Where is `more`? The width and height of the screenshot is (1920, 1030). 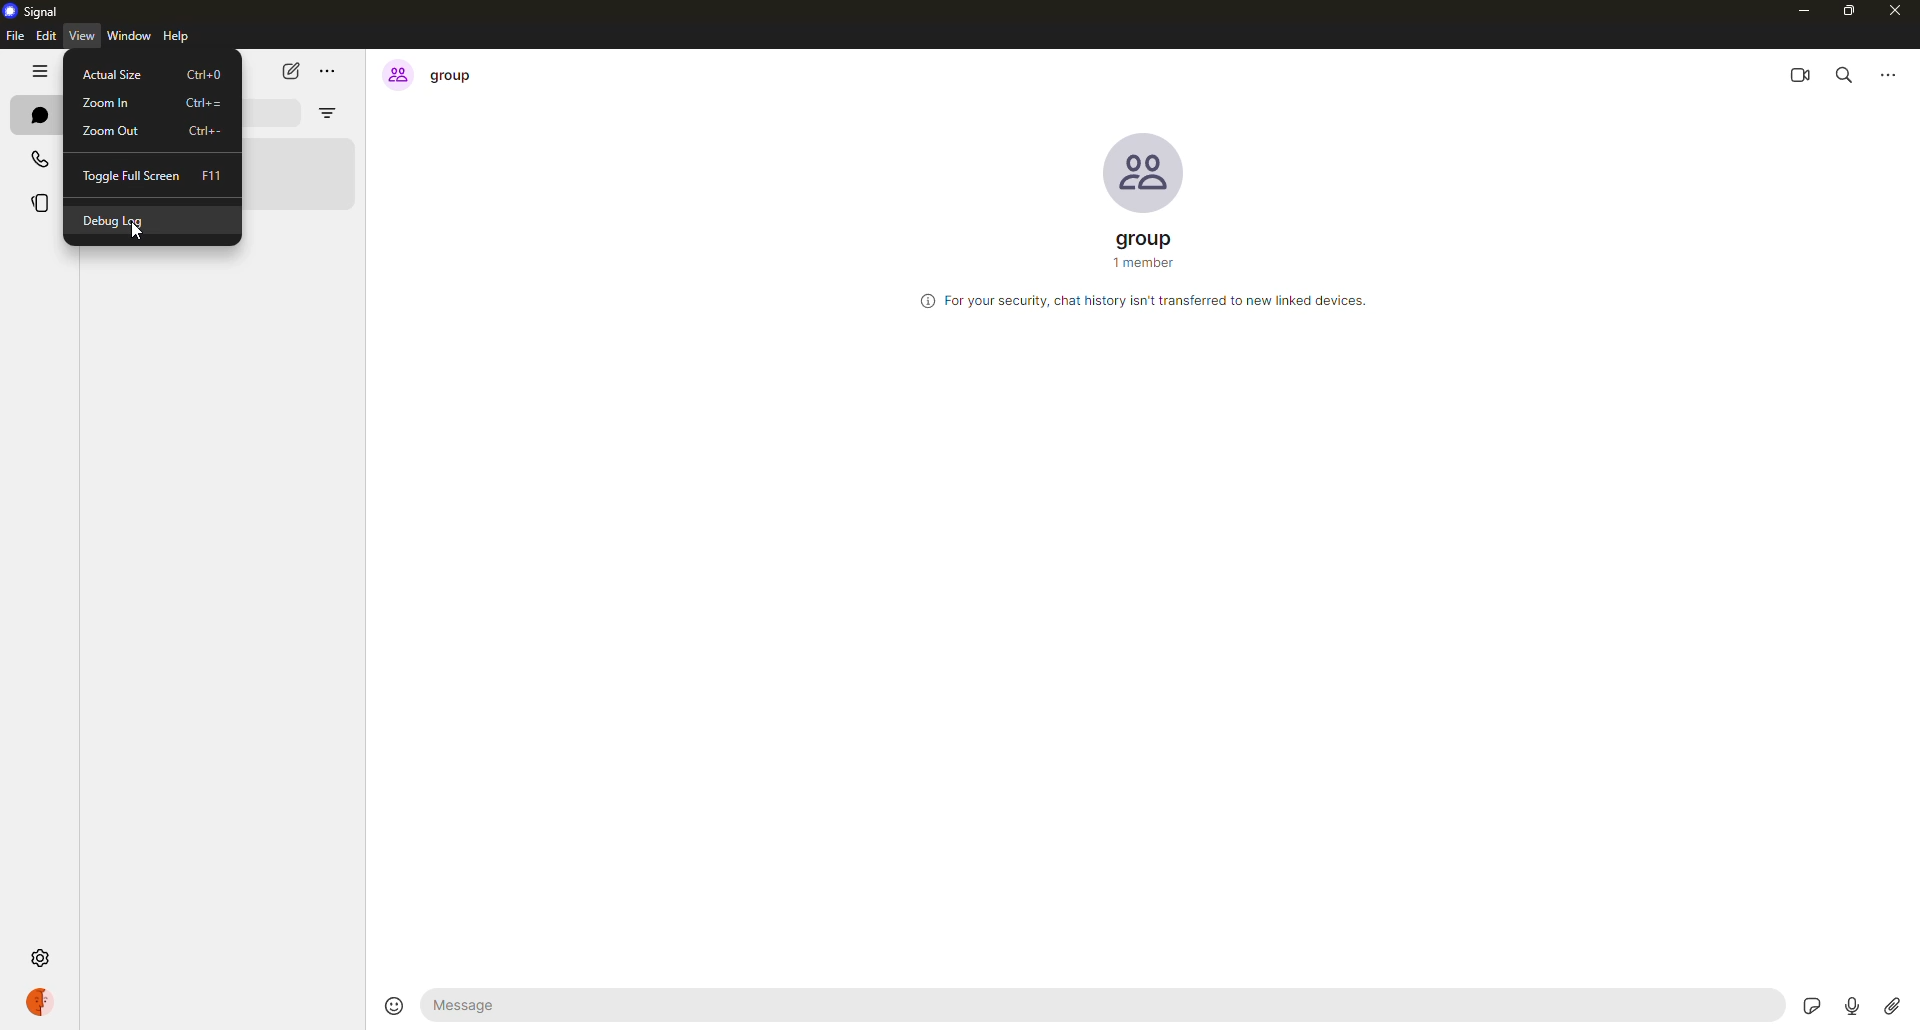 more is located at coordinates (333, 71).